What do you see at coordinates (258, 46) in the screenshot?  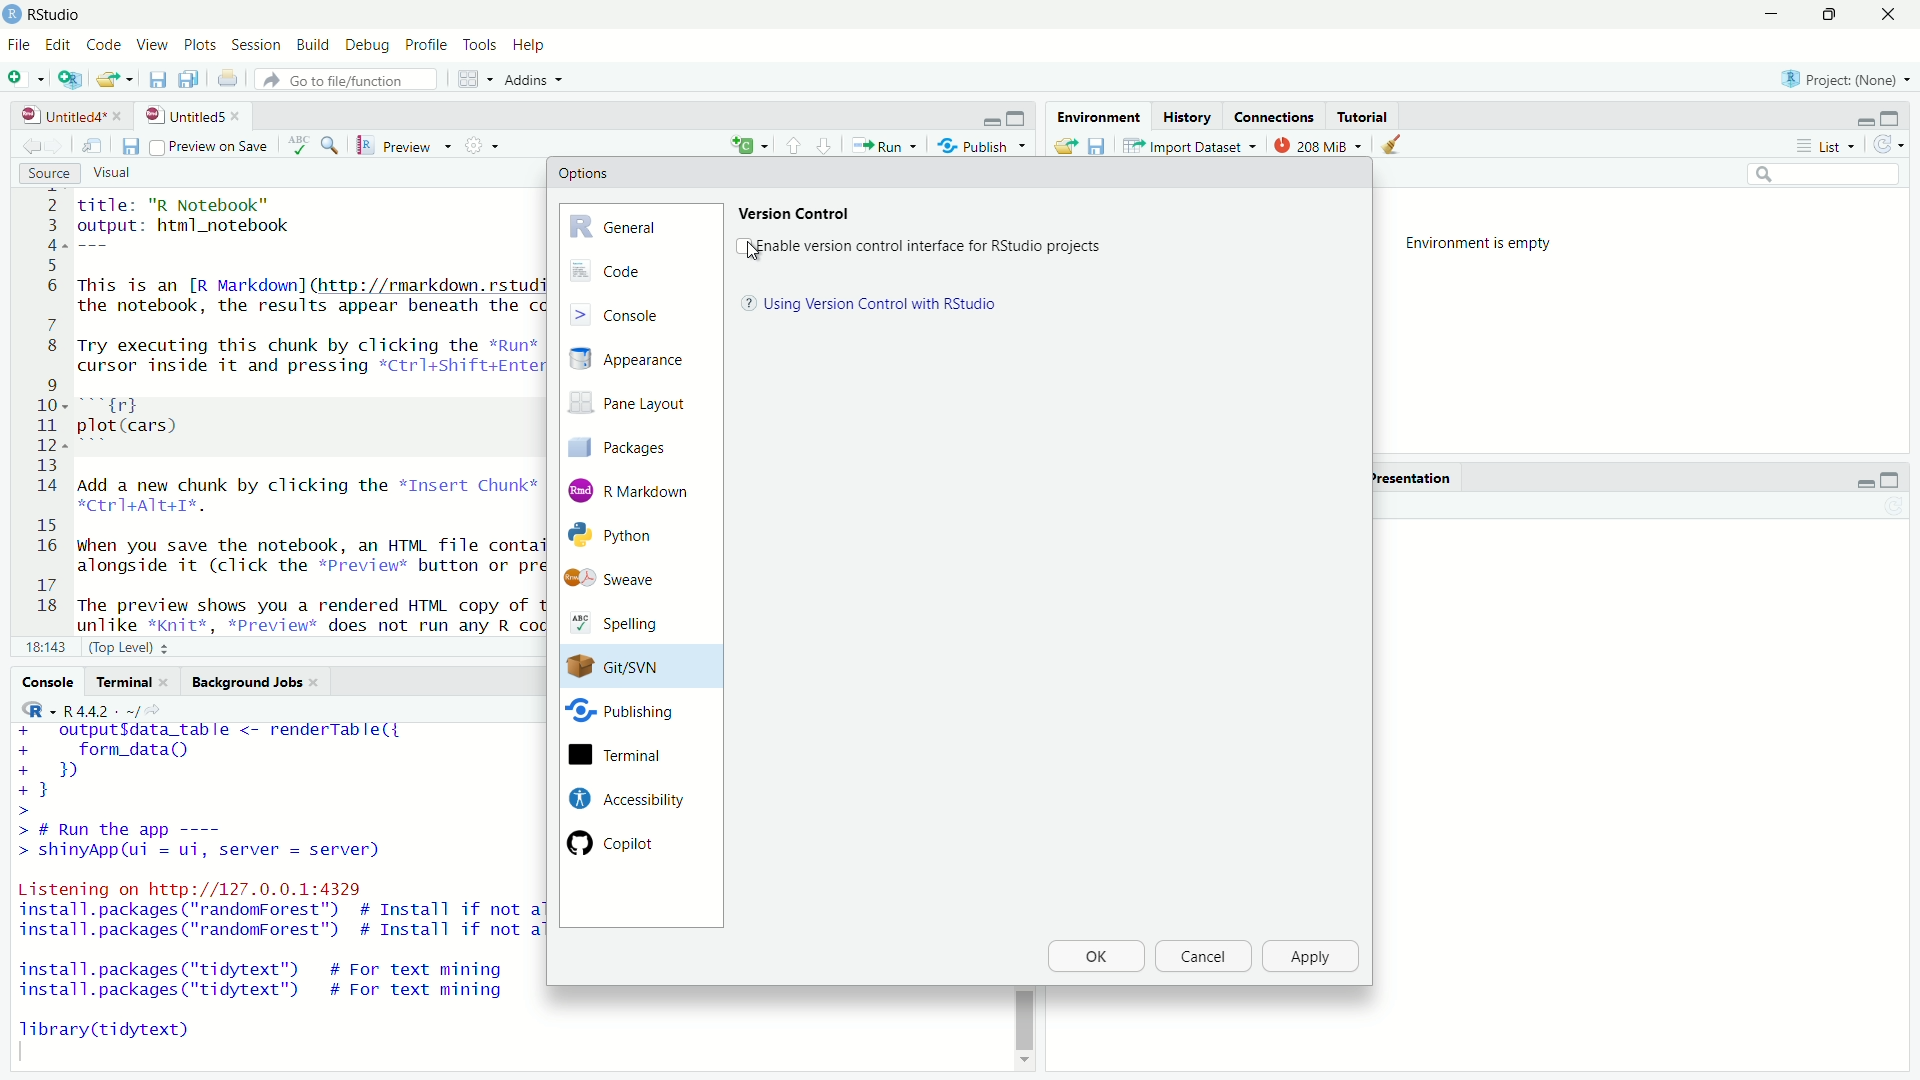 I see `Session` at bounding box center [258, 46].